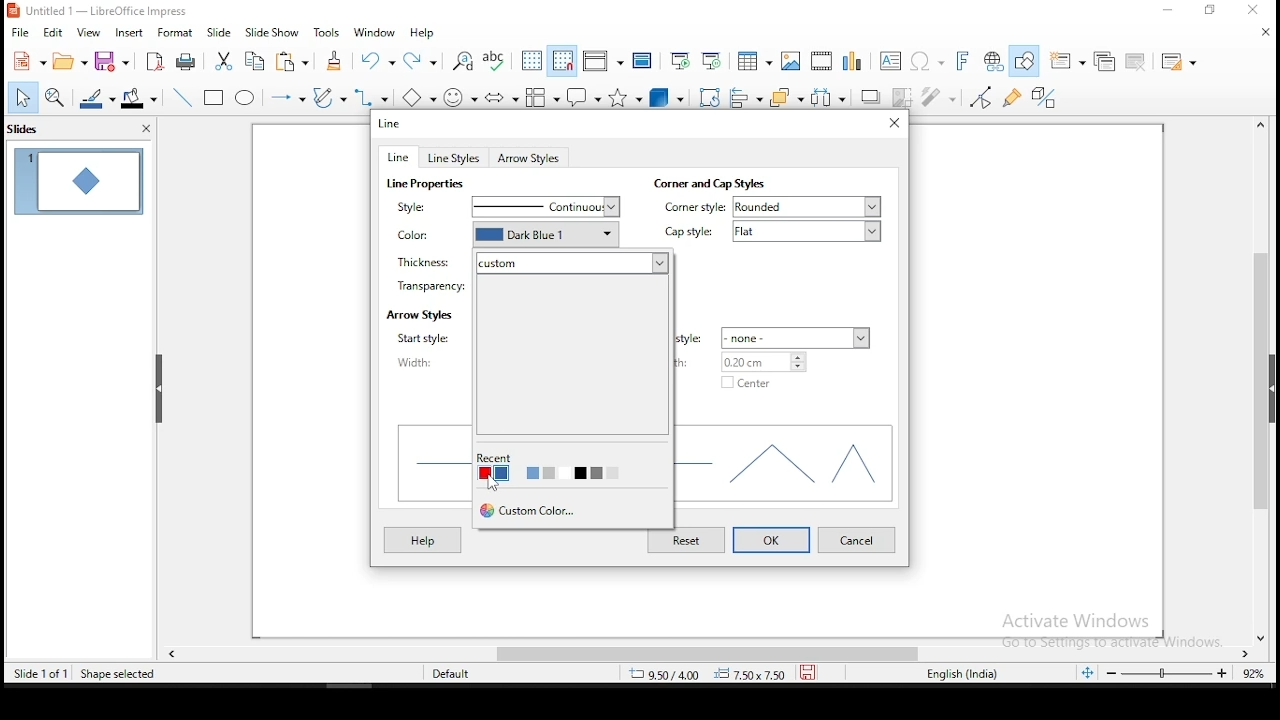  What do you see at coordinates (118, 674) in the screenshot?
I see `shape selected` at bounding box center [118, 674].